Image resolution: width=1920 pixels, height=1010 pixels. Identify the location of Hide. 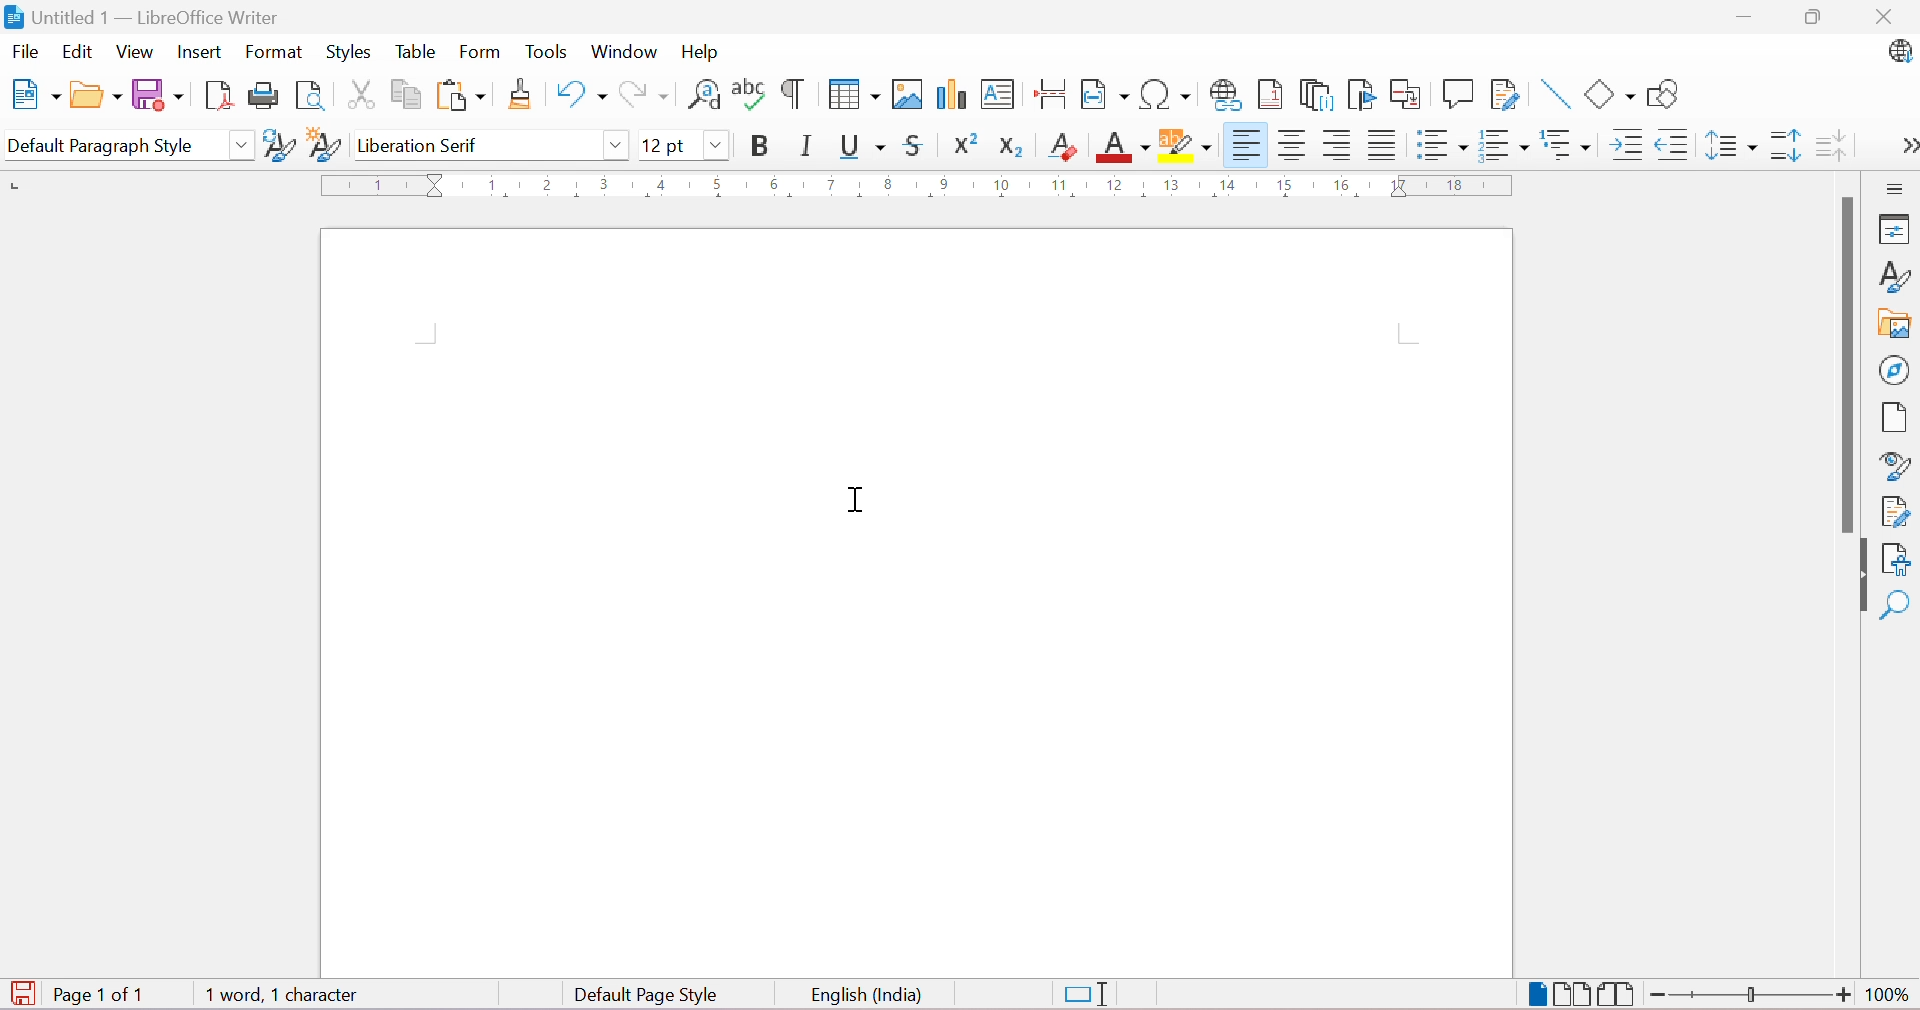
(1861, 577).